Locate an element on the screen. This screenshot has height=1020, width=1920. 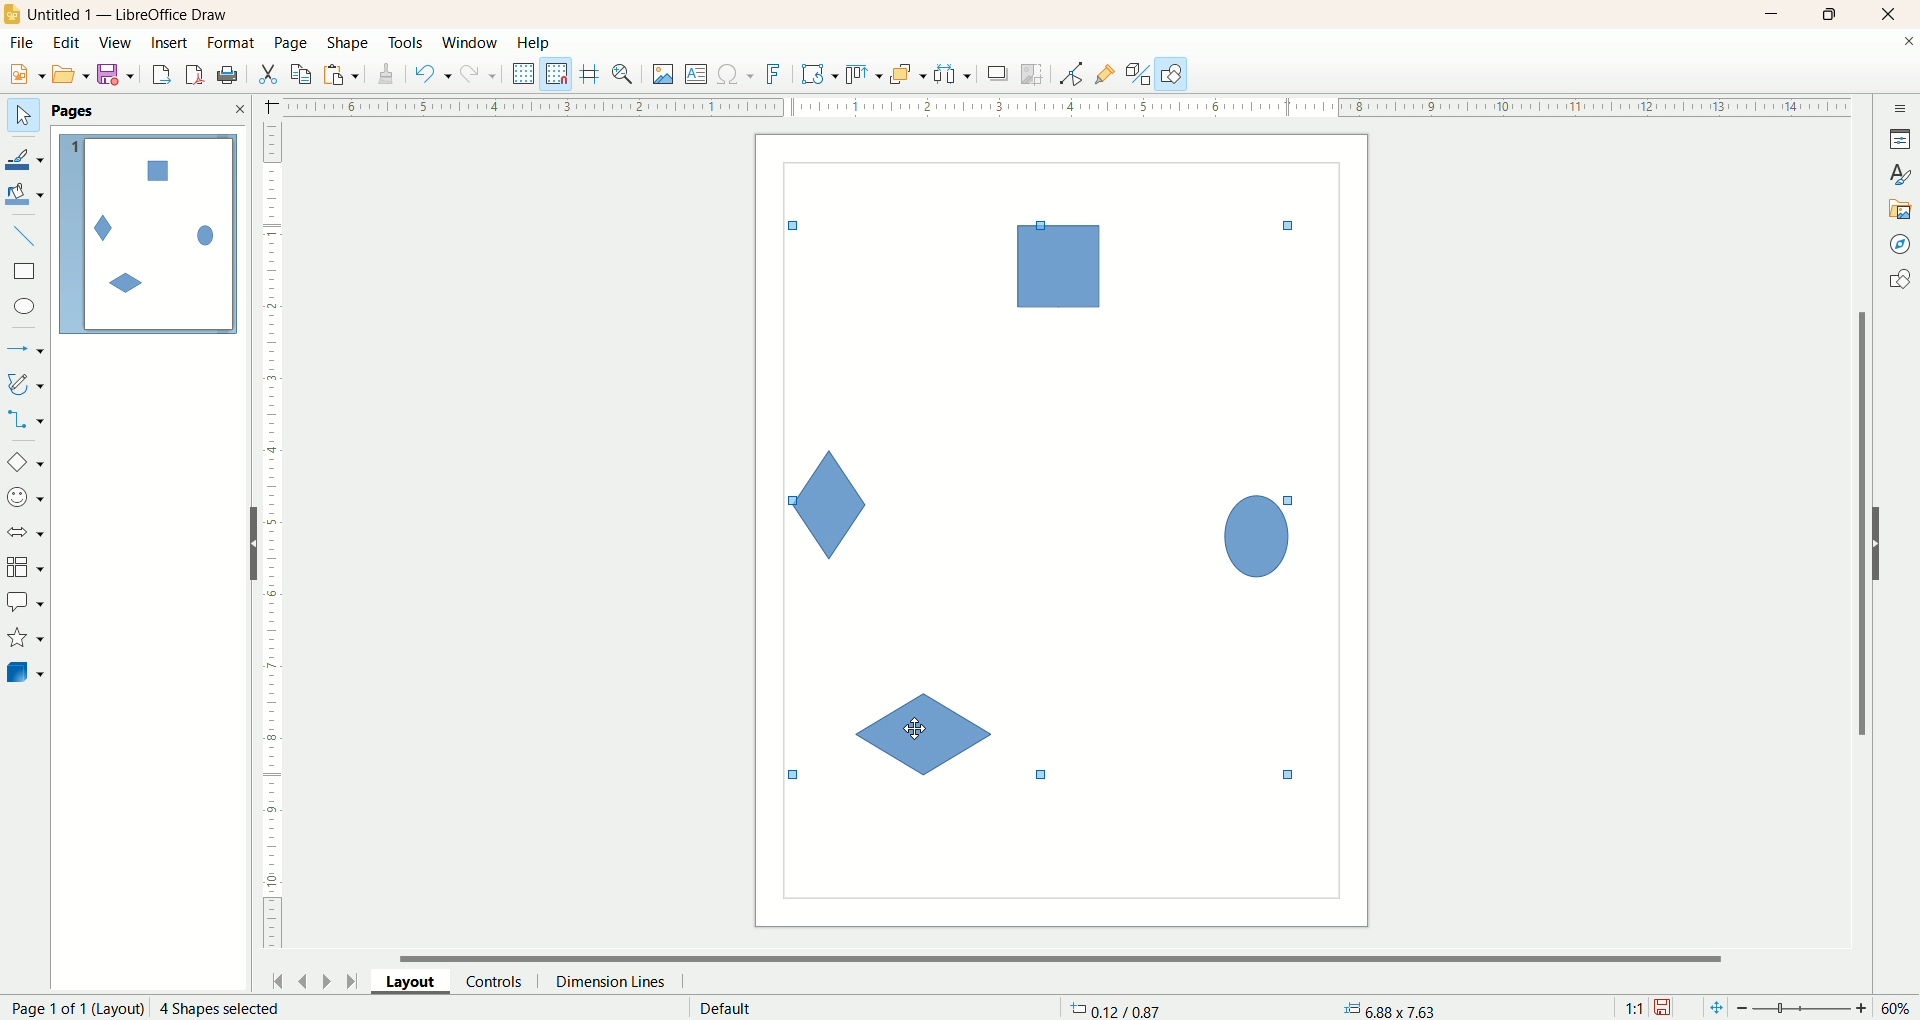
3dD object is located at coordinates (24, 672).